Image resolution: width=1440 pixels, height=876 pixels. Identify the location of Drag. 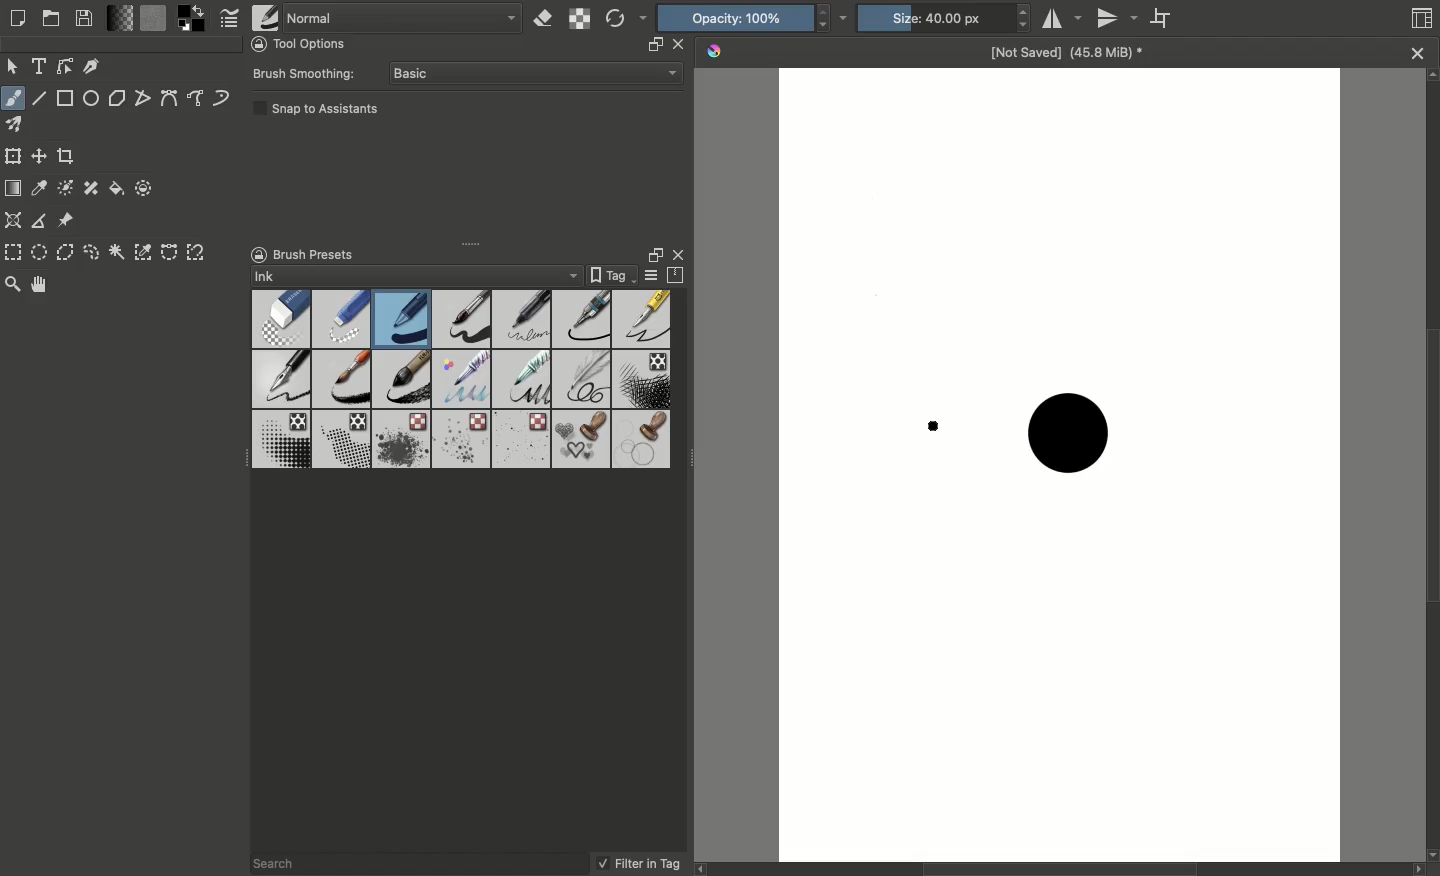
(476, 242).